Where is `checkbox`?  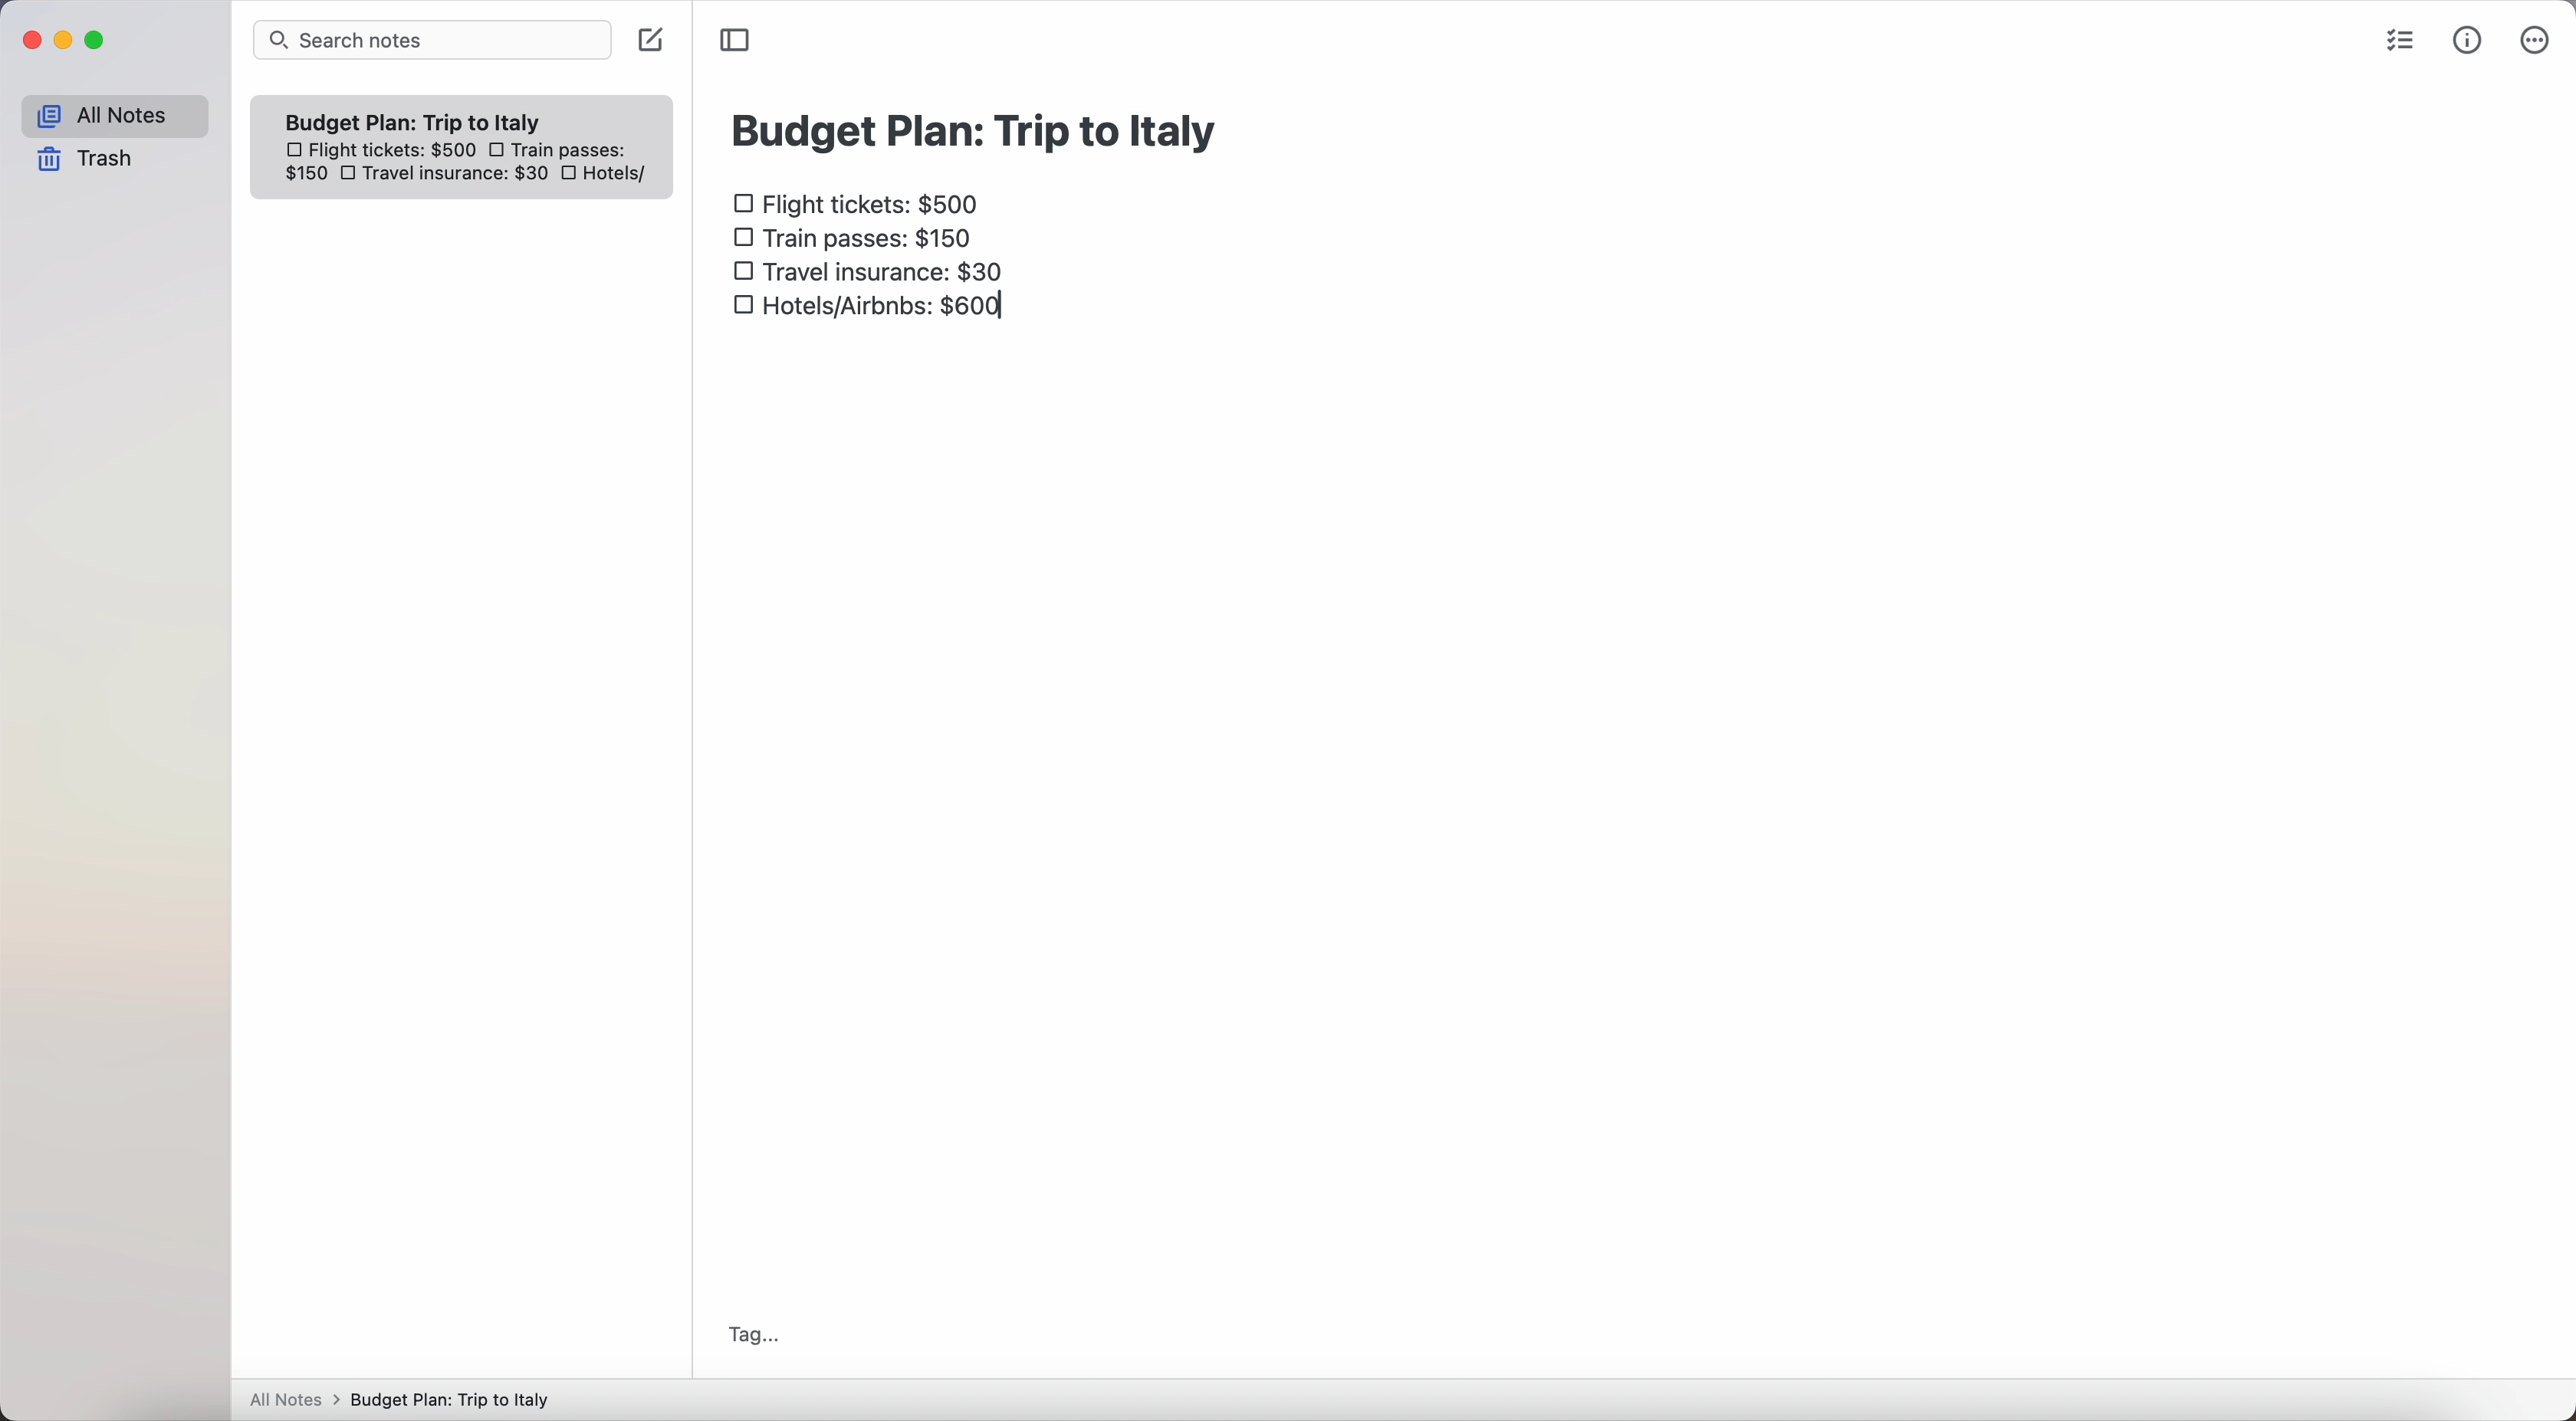 checkbox is located at coordinates (576, 175).